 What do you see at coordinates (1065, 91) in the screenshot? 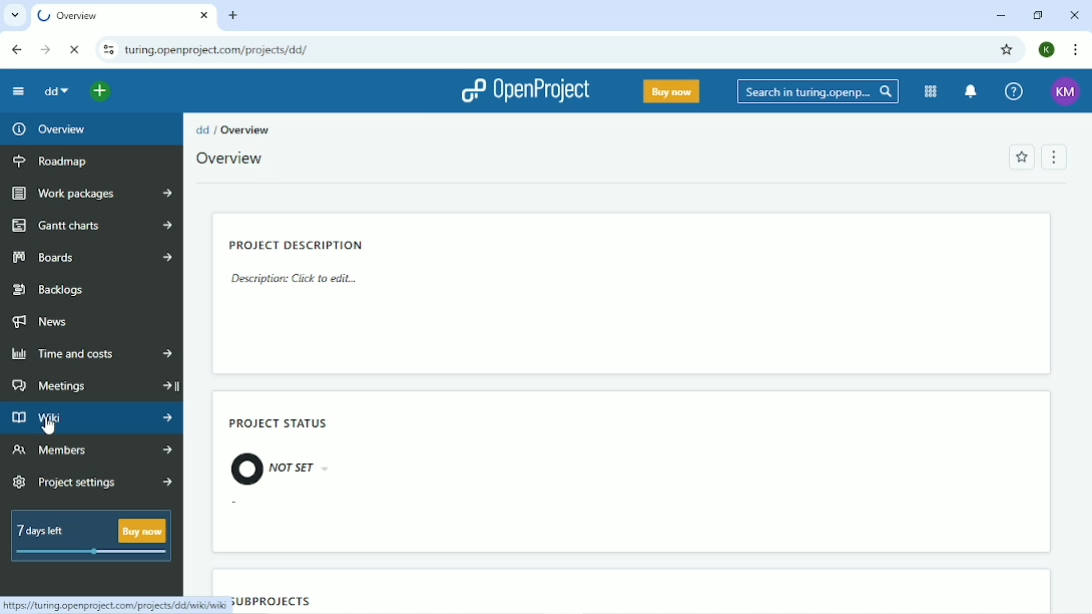
I see `Account` at bounding box center [1065, 91].